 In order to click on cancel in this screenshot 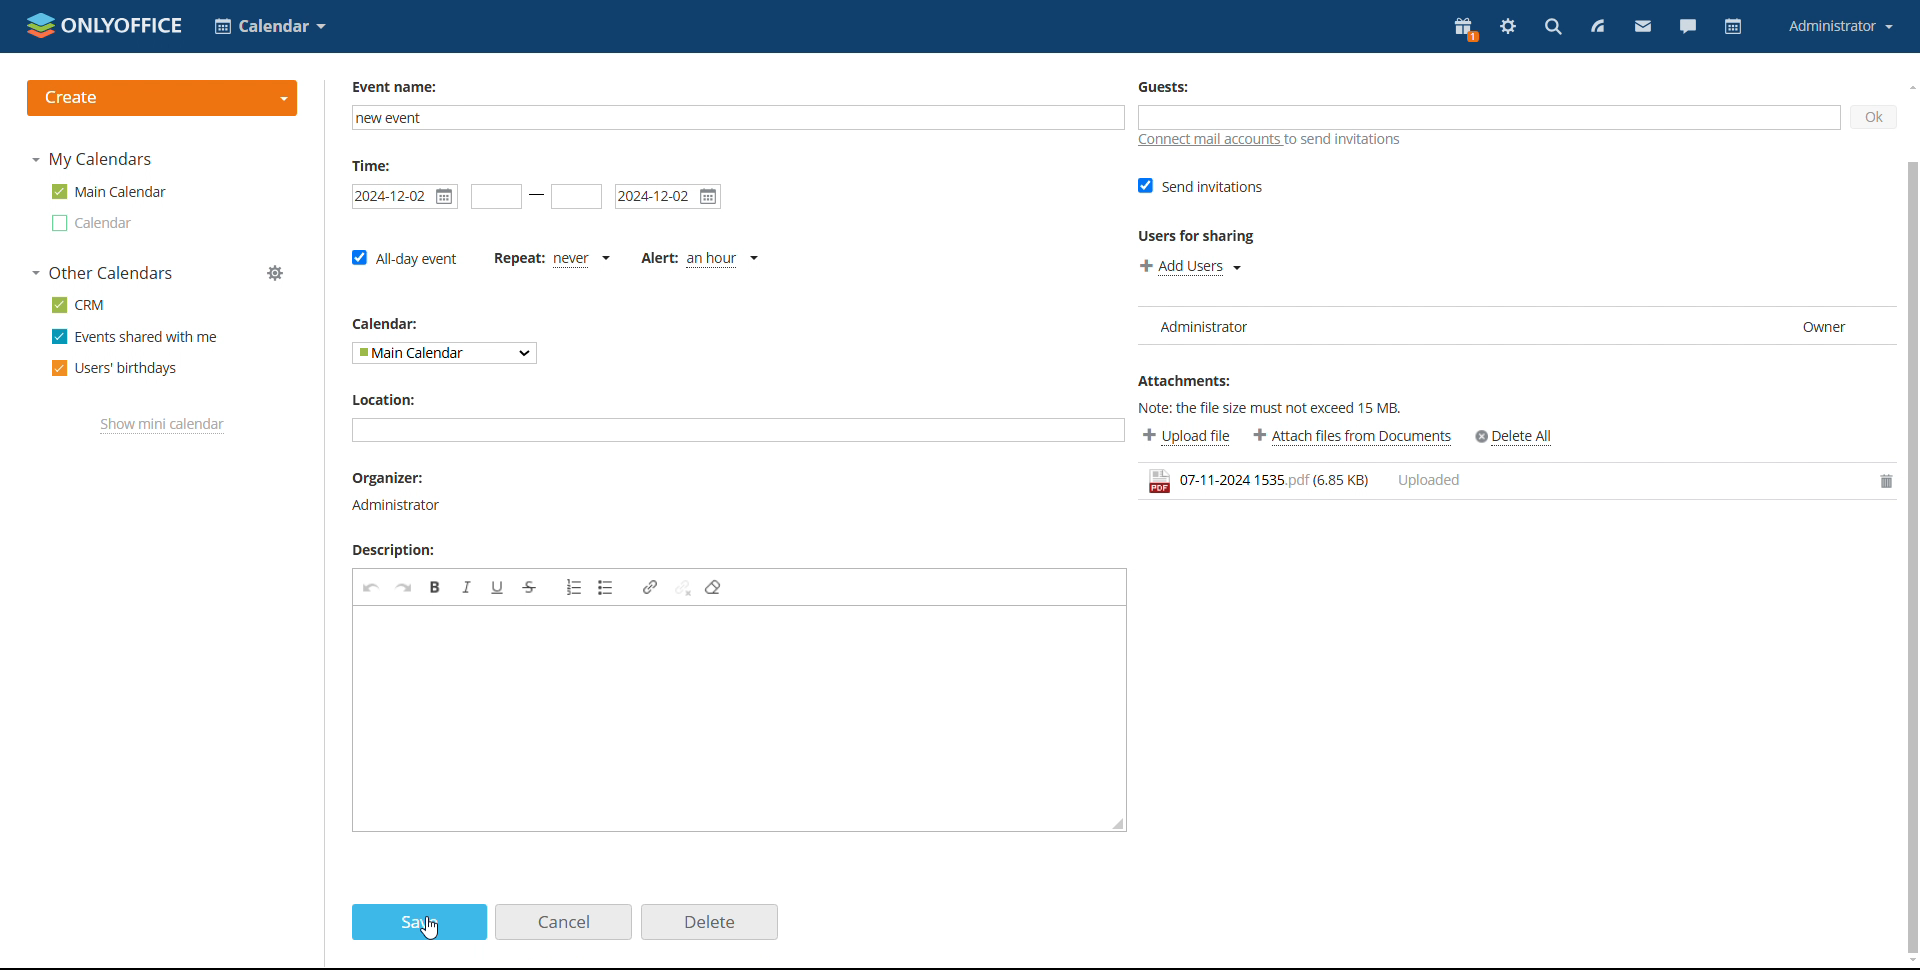, I will do `click(564, 922)`.